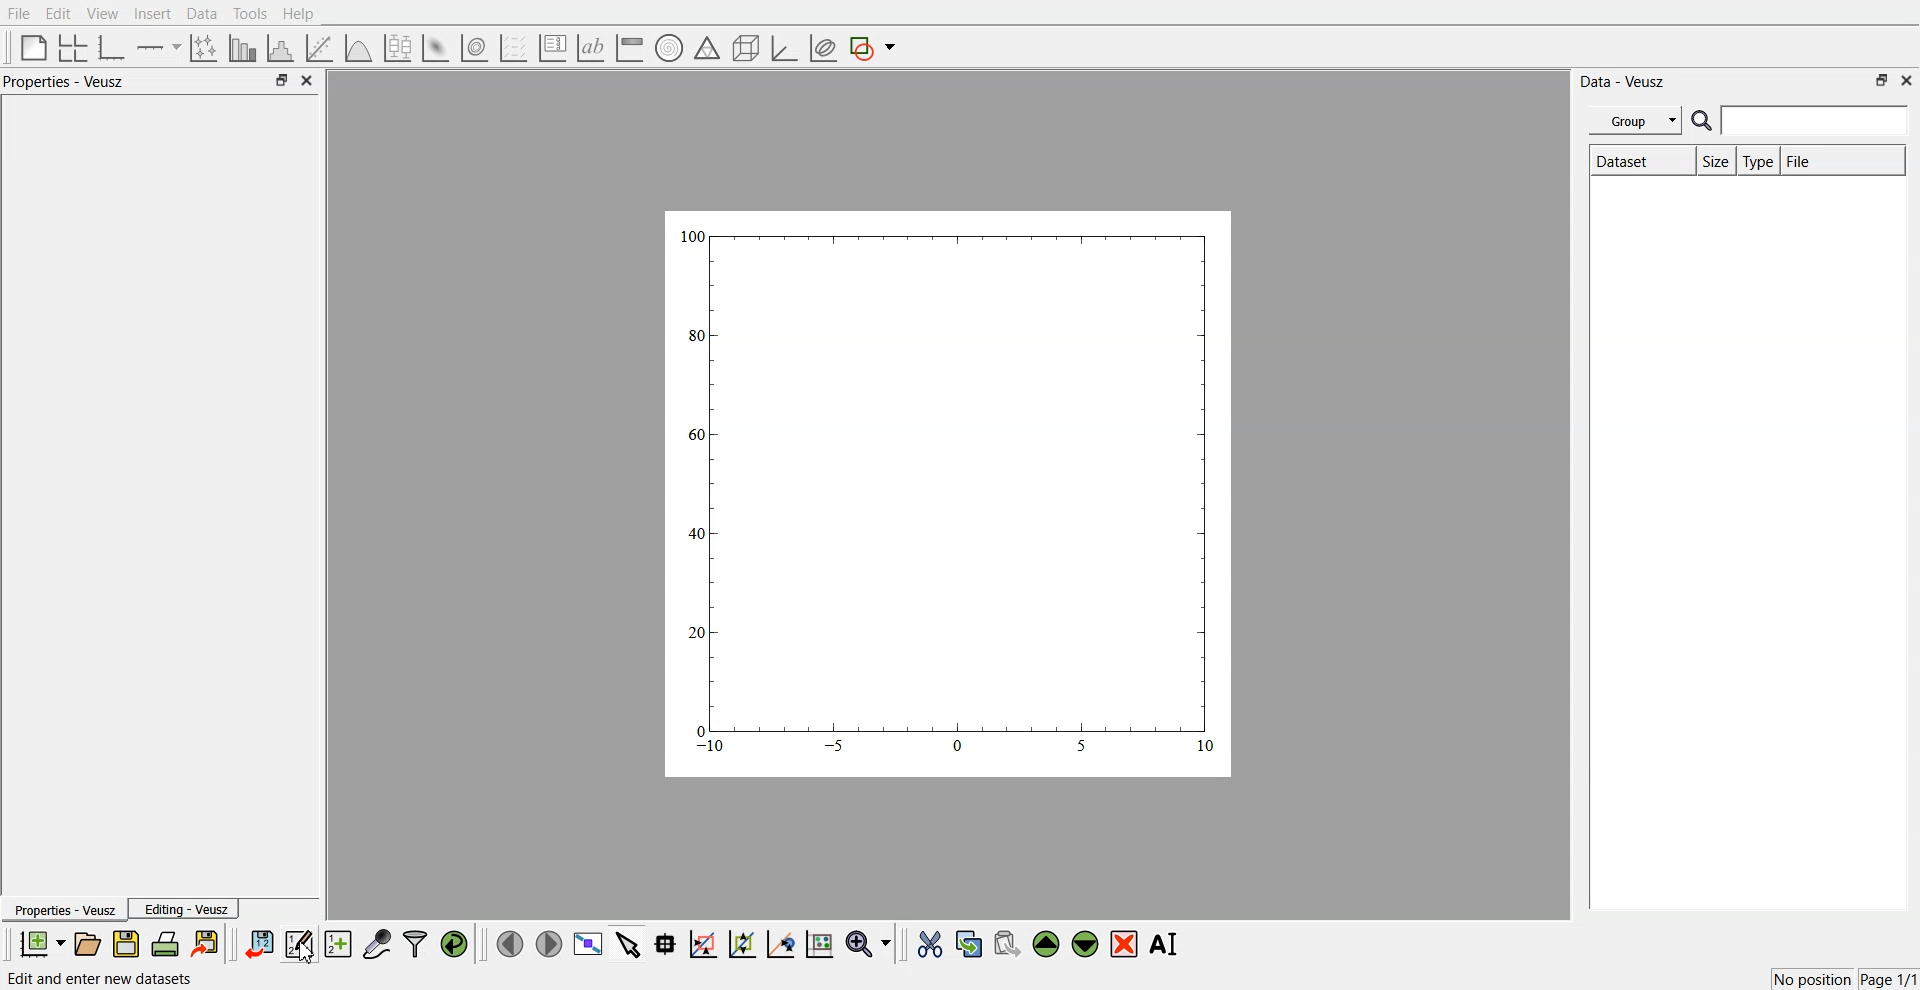 The image size is (1920, 990). Describe the element at coordinates (242, 49) in the screenshot. I see `plot bar chart` at that location.